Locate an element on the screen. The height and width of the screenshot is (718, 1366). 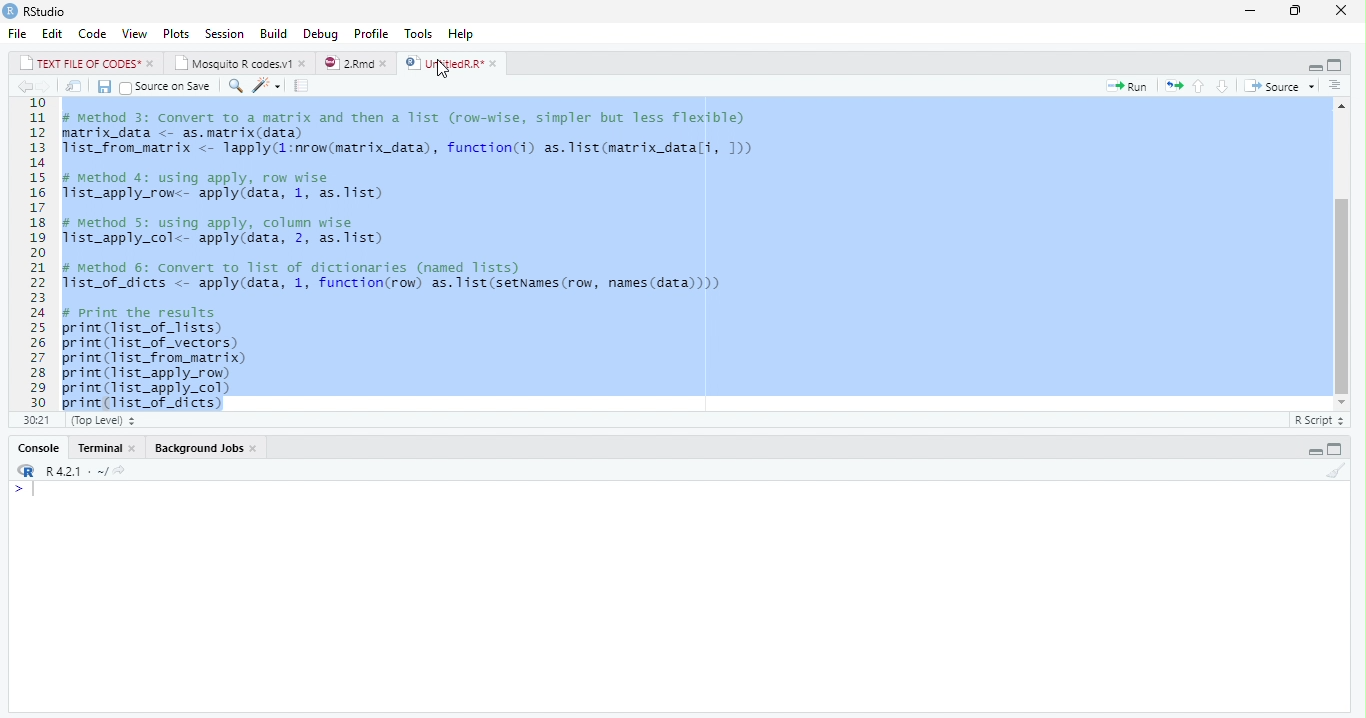
Edit is located at coordinates (54, 33).